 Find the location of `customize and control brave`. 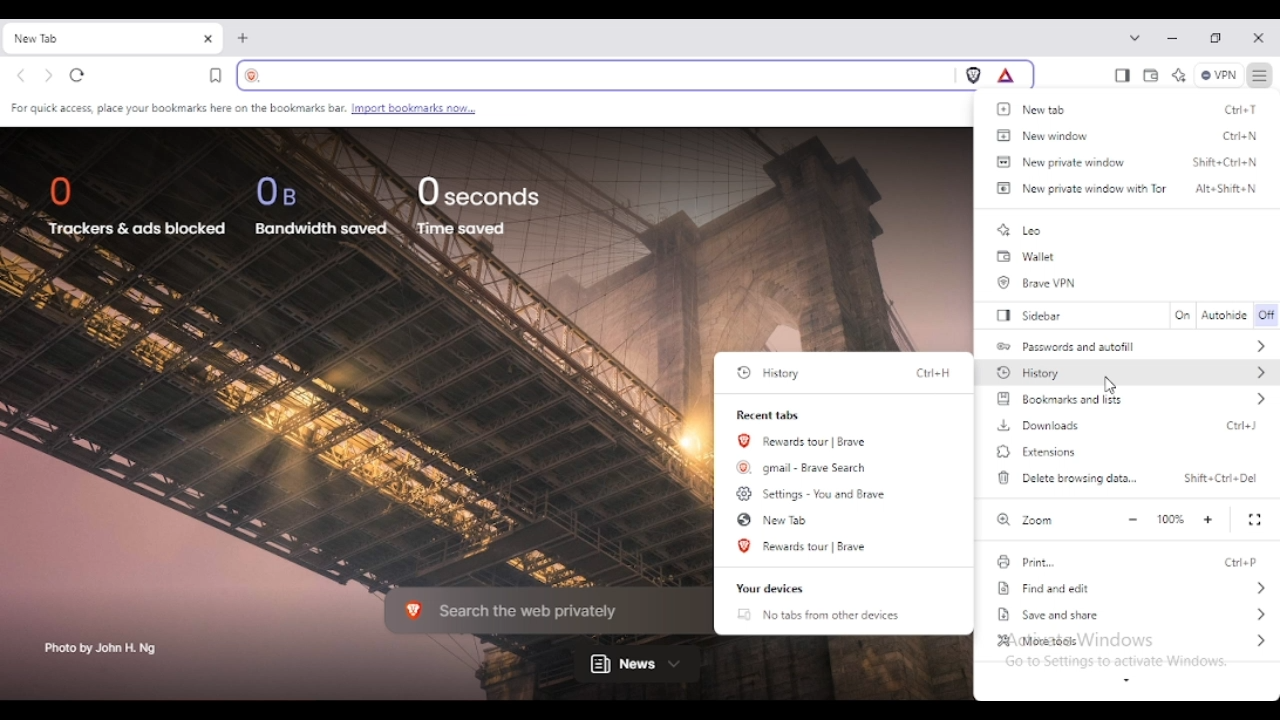

customize and control brave is located at coordinates (1261, 75).